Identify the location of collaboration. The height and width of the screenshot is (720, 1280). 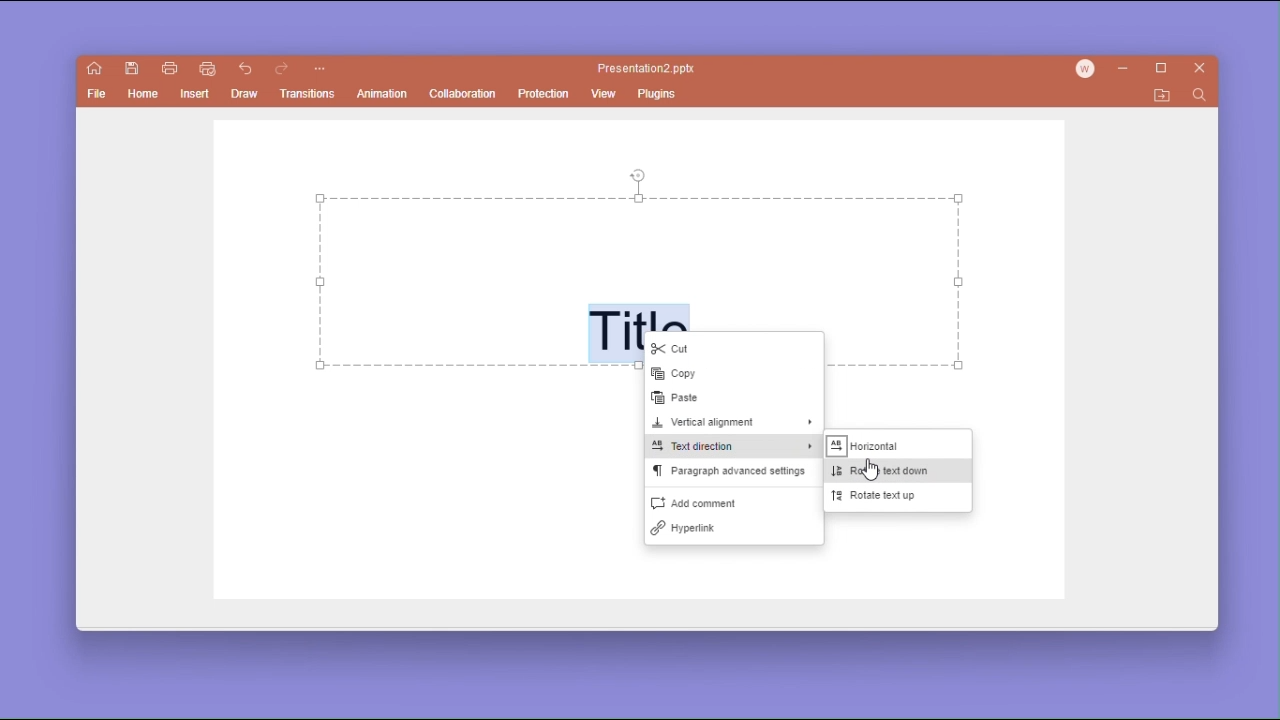
(462, 93).